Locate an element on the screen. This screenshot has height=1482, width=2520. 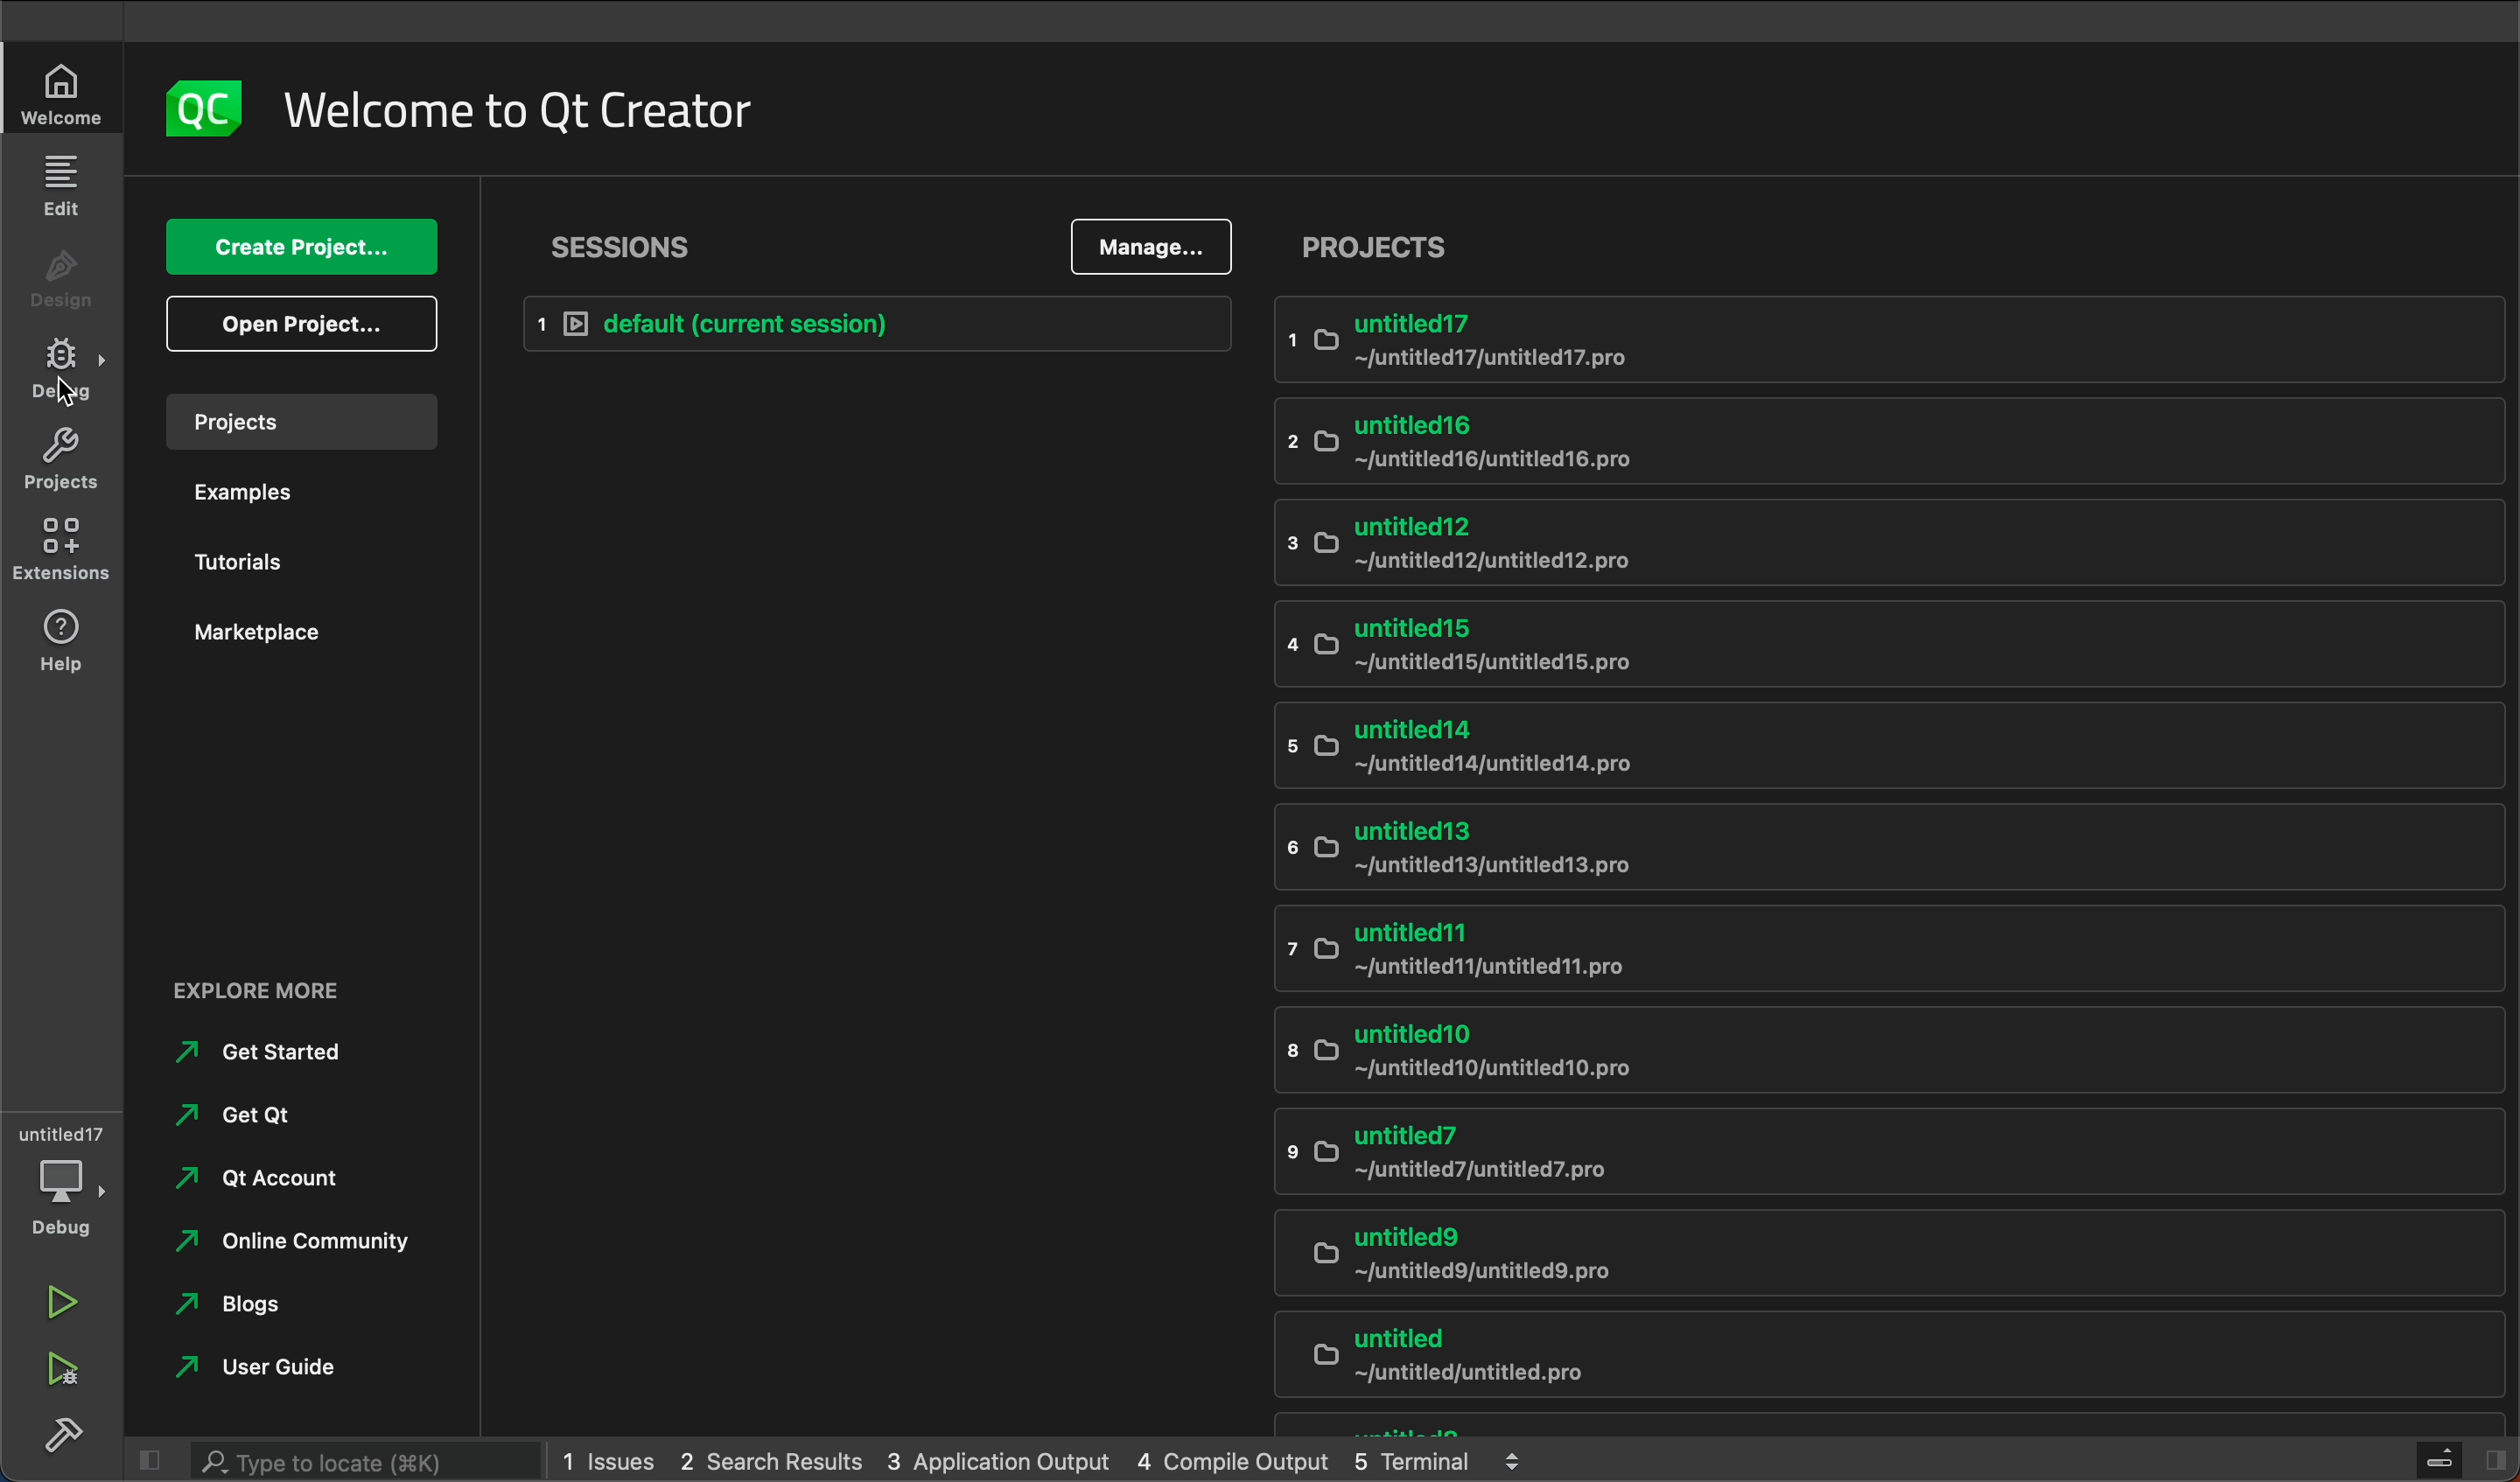
untitled12
~[untitled12/untitled12.pro is located at coordinates (1884, 544).